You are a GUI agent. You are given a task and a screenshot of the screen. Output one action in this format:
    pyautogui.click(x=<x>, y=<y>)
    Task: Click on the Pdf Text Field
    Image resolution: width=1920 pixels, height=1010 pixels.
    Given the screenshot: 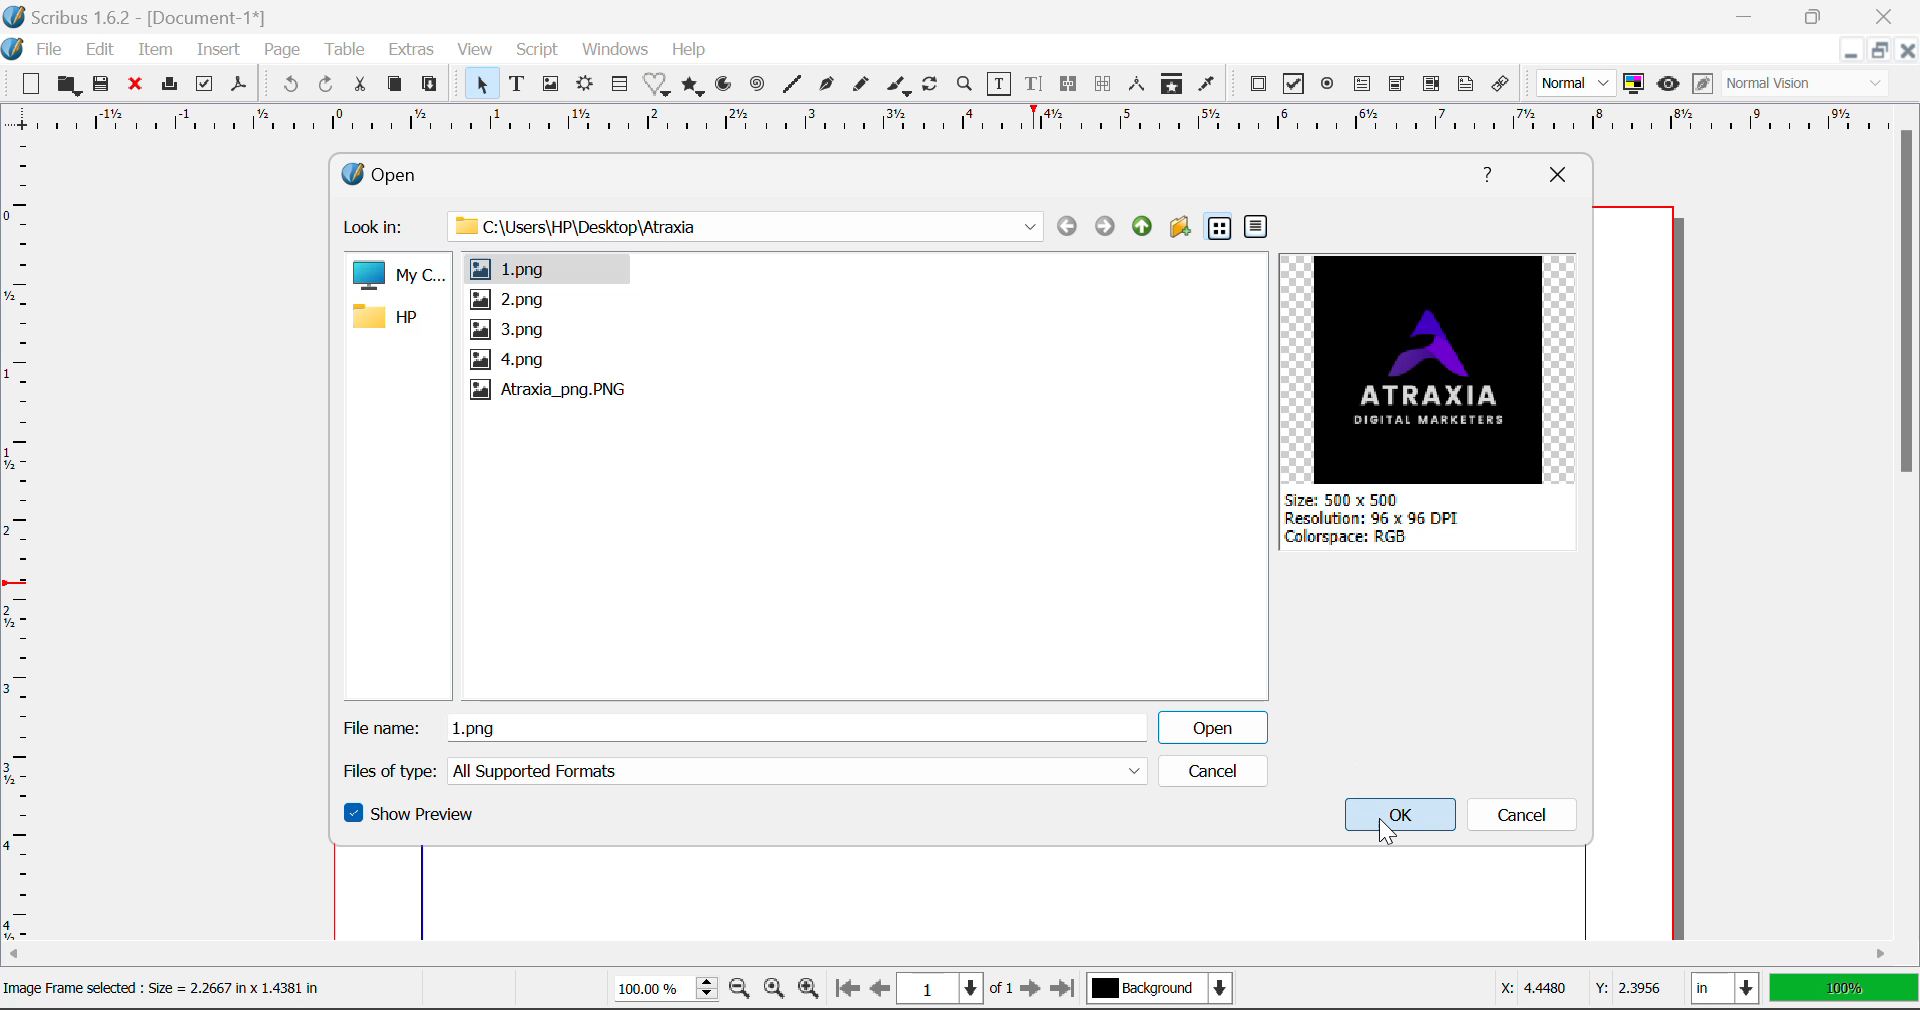 What is the action you would take?
    pyautogui.click(x=1363, y=87)
    